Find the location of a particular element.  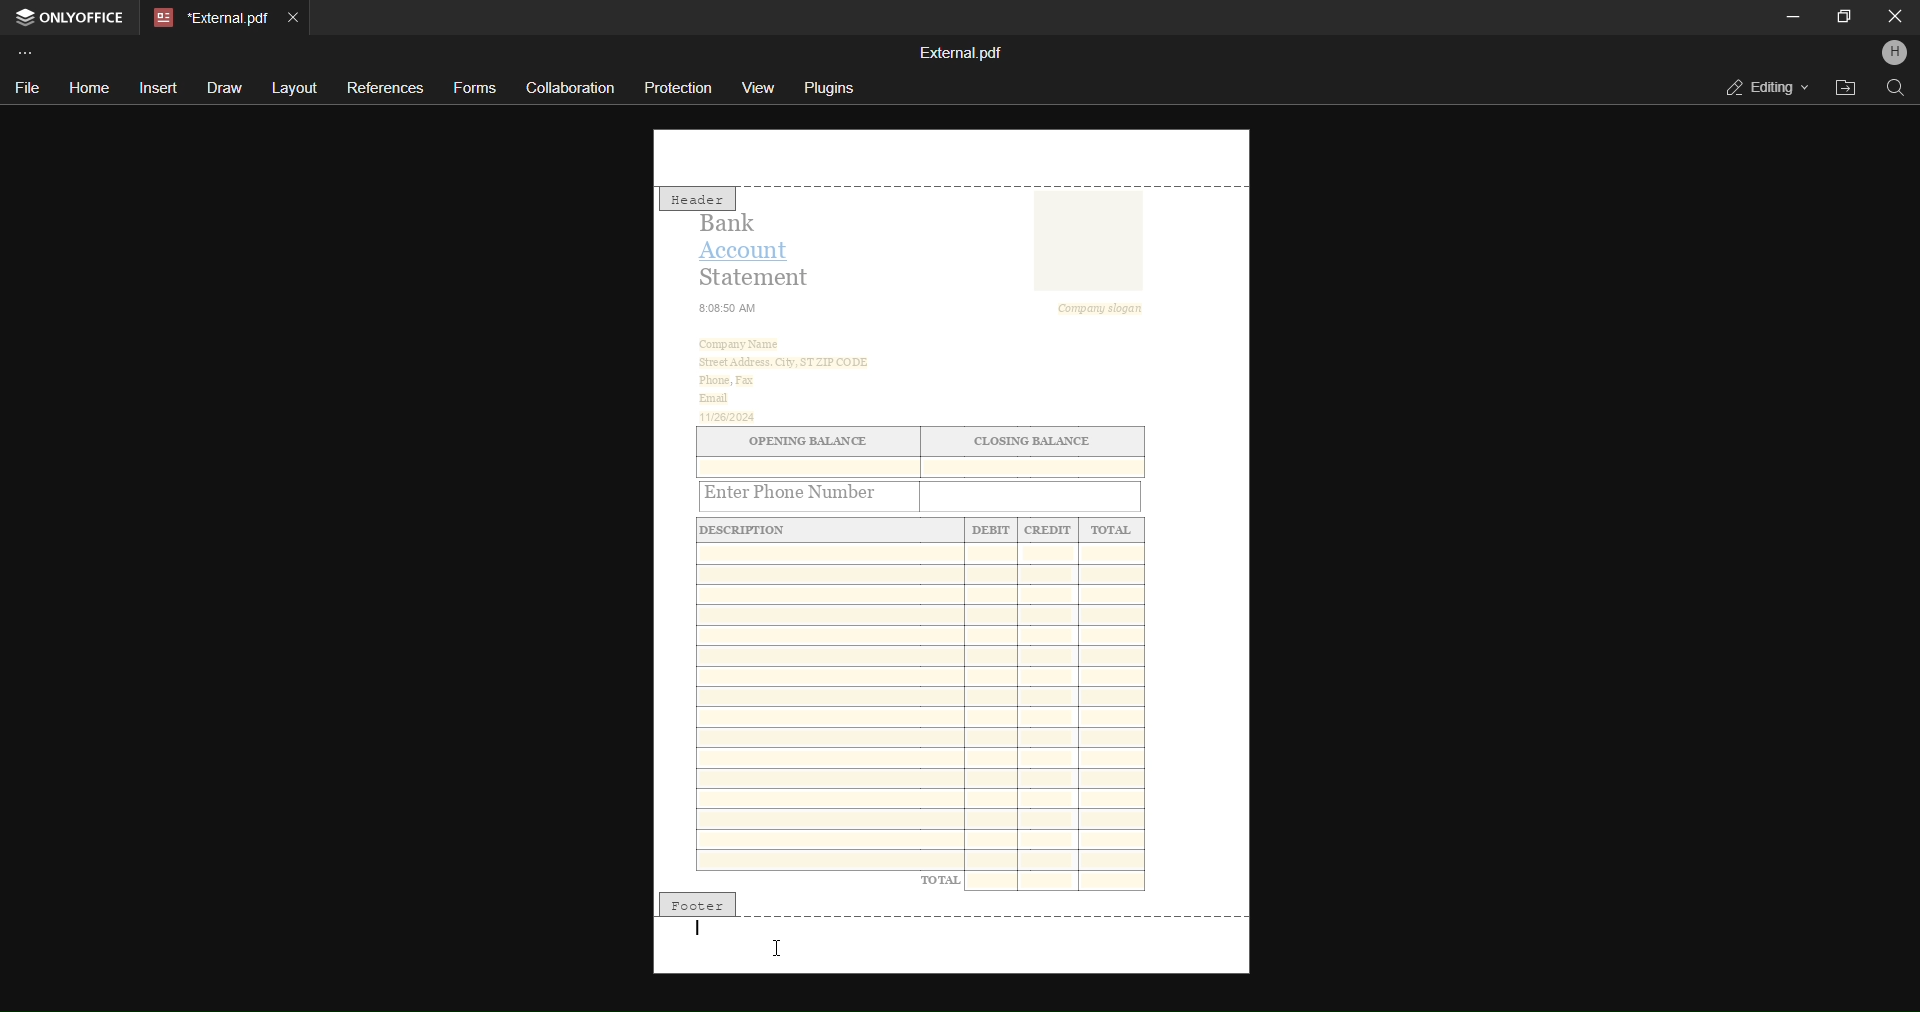

open file location is located at coordinates (1842, 89).